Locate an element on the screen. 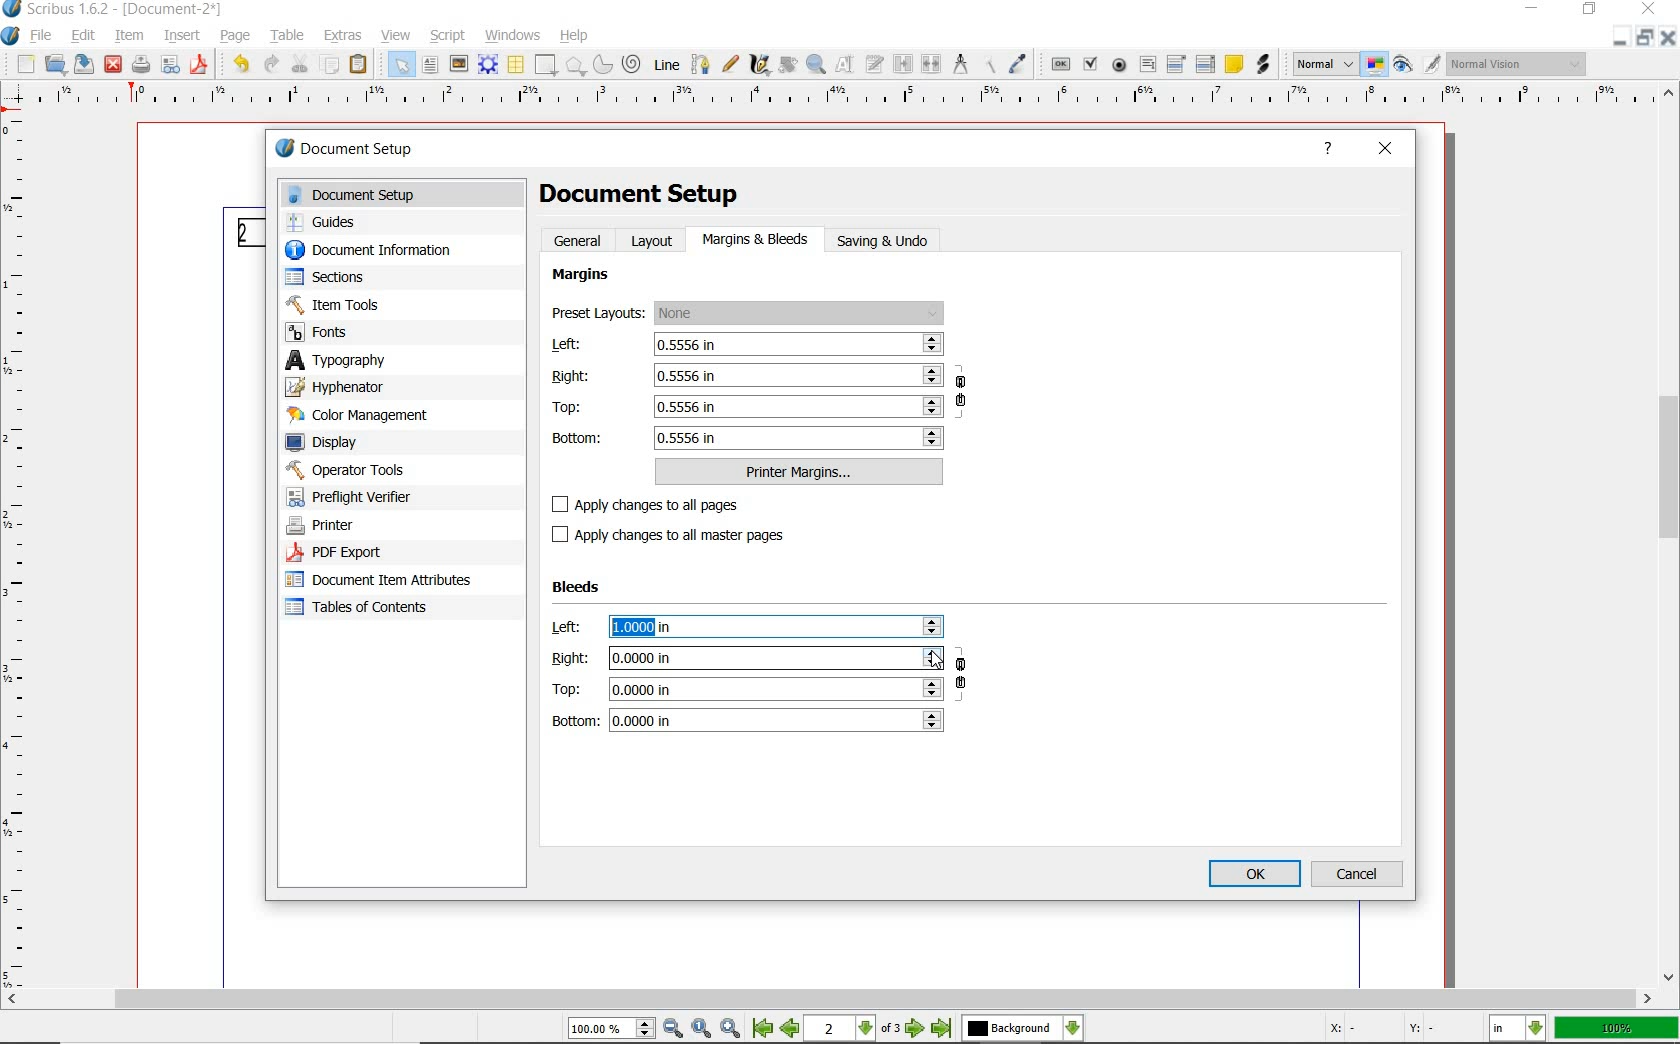  Horizontal MArgin is located at coordinates (833, 99).